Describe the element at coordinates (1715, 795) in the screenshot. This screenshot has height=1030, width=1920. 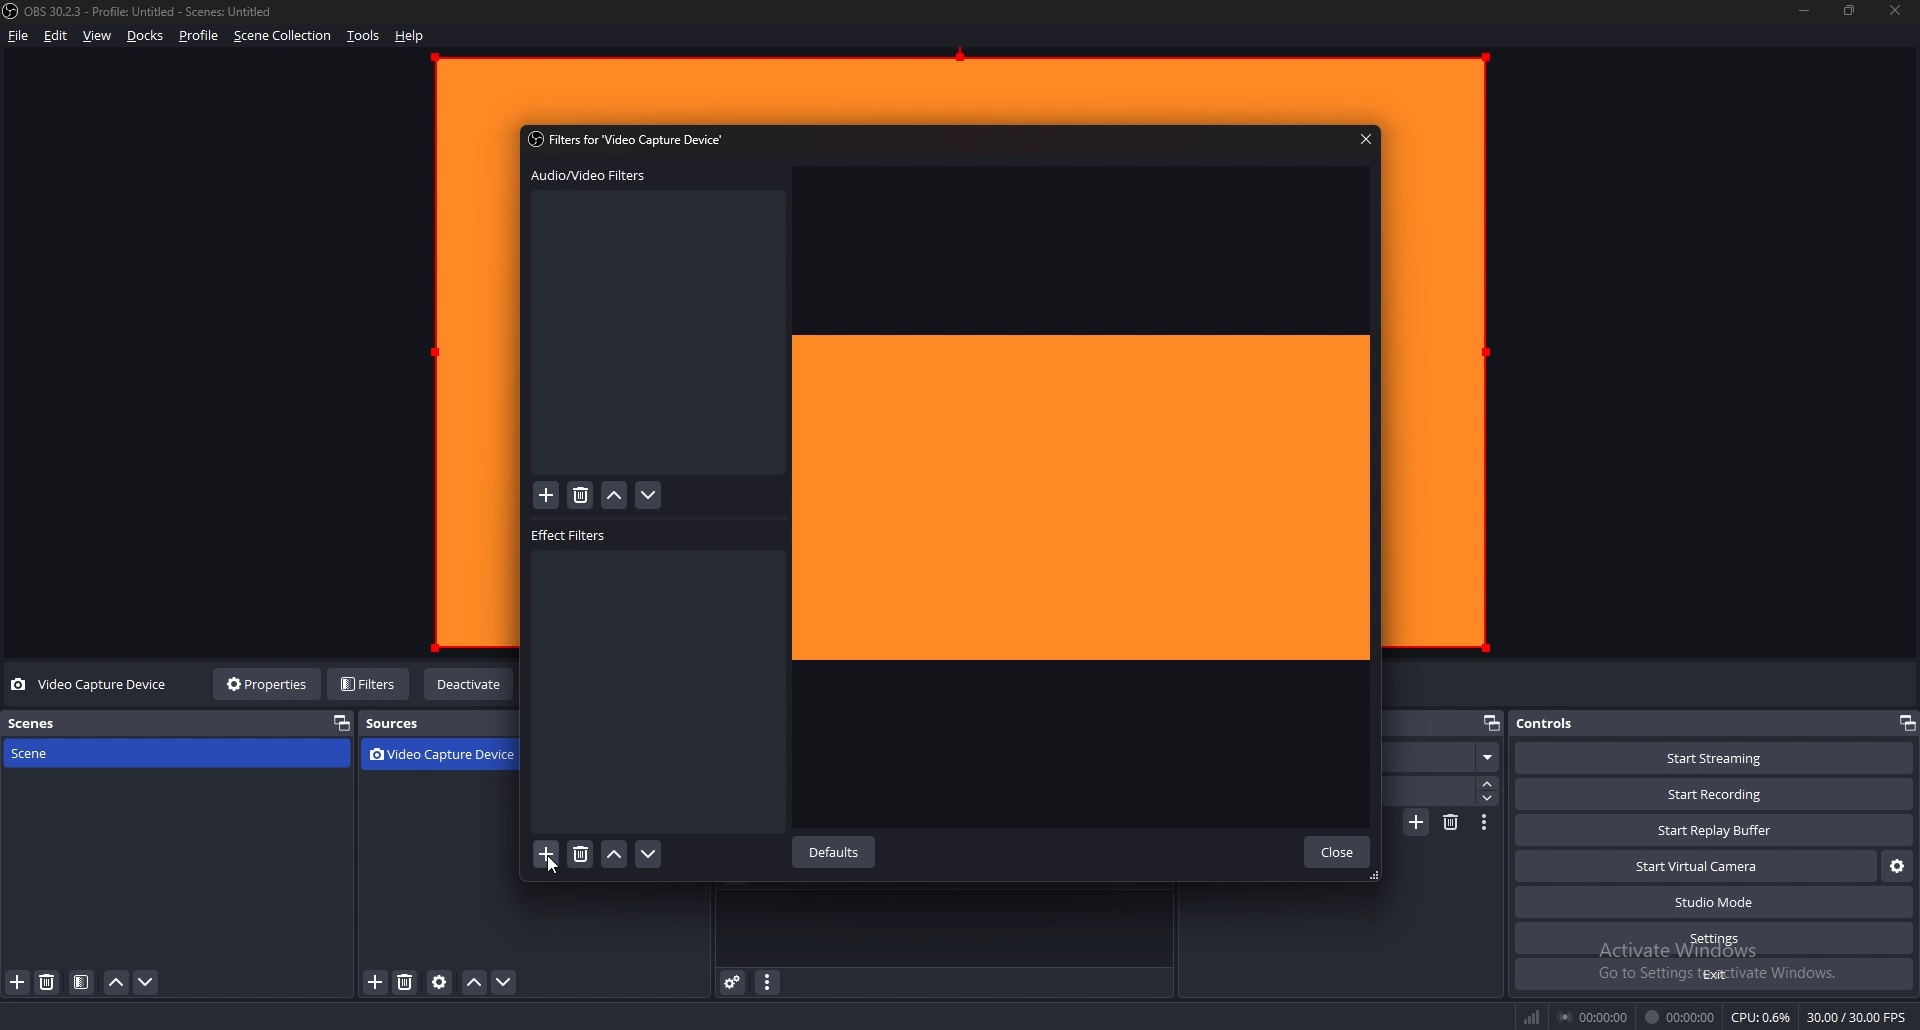
I see `start recording` at that location.